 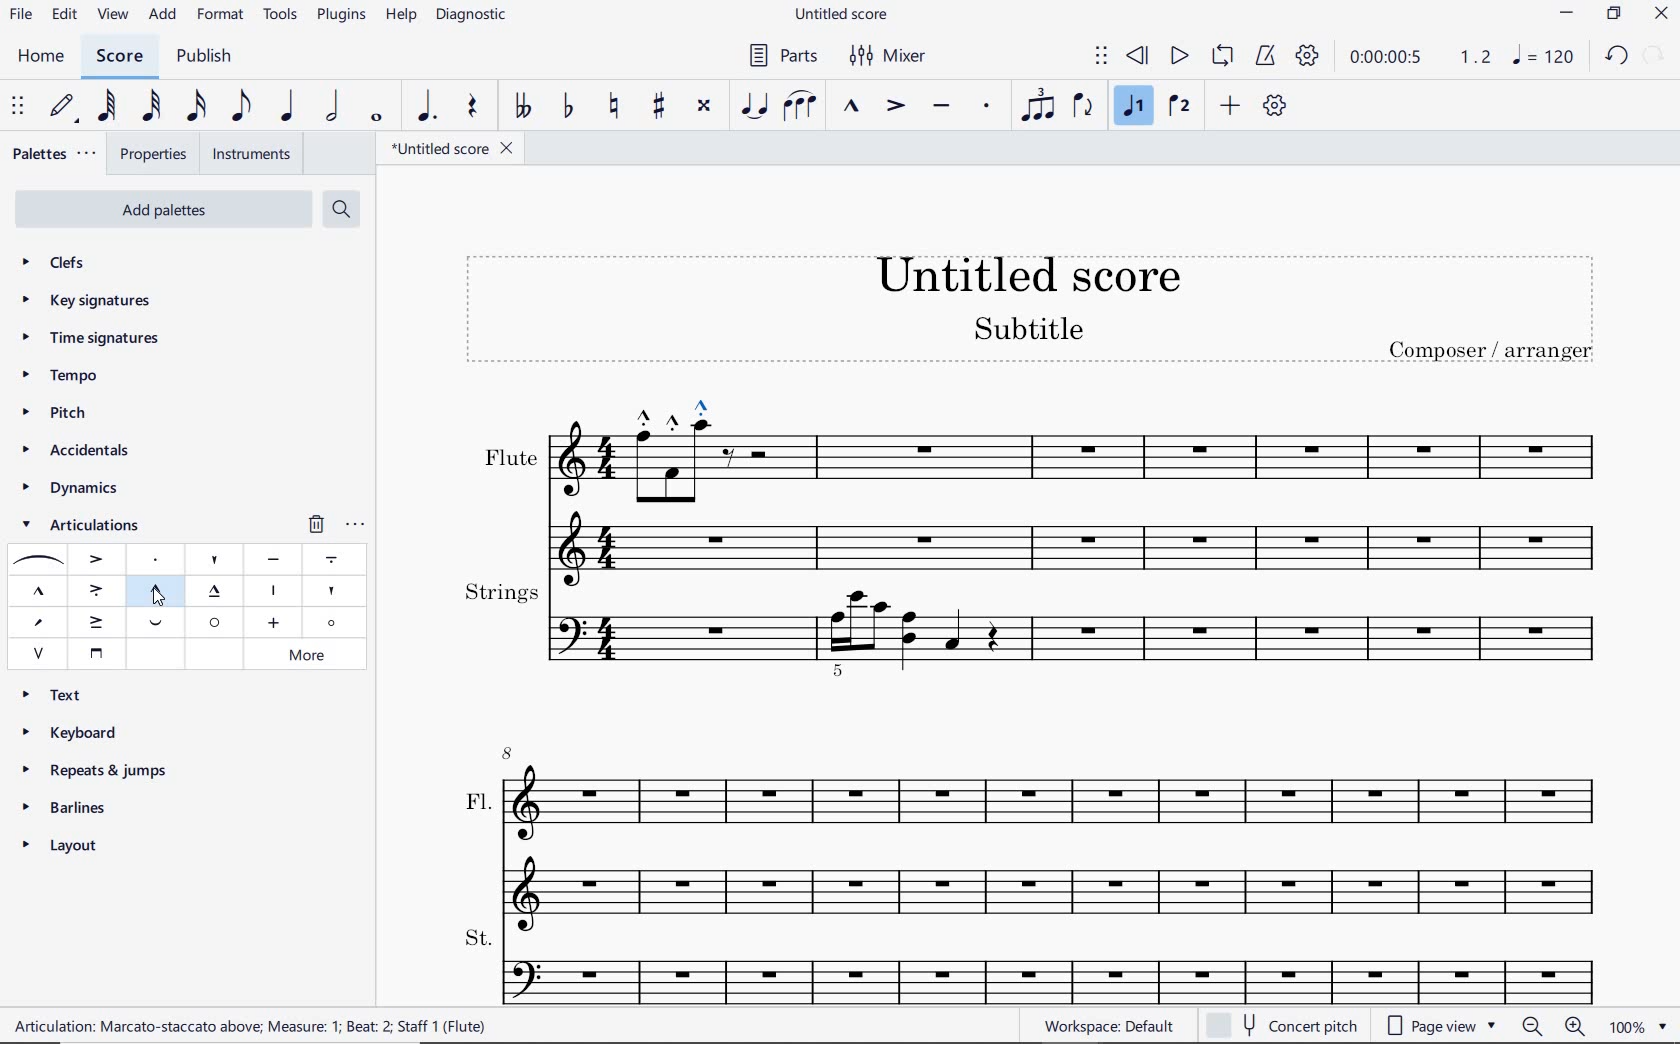 What do you see at coordinates (81, 526) in the screenshot?
I see `articulations` at bounding box center [81, 526].